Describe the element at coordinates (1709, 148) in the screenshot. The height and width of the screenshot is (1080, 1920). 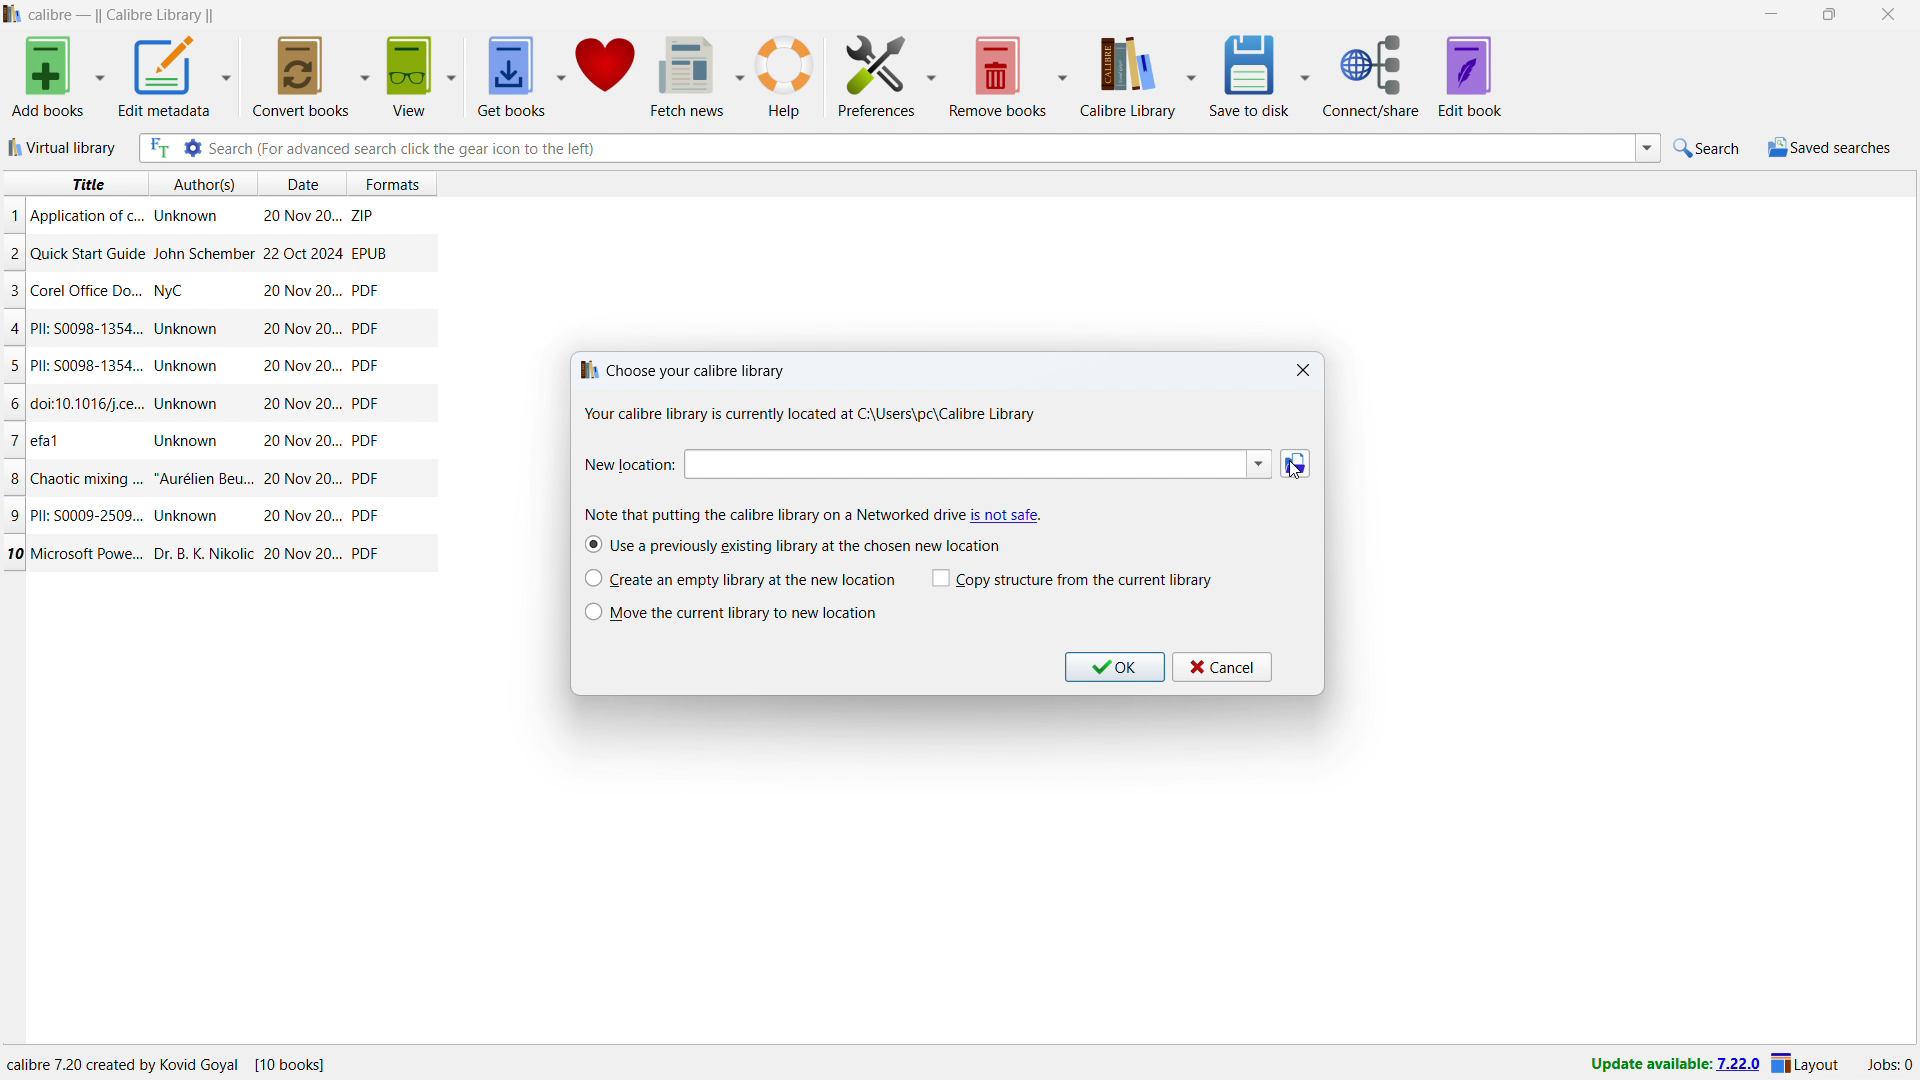
I see `quick search` at that location.